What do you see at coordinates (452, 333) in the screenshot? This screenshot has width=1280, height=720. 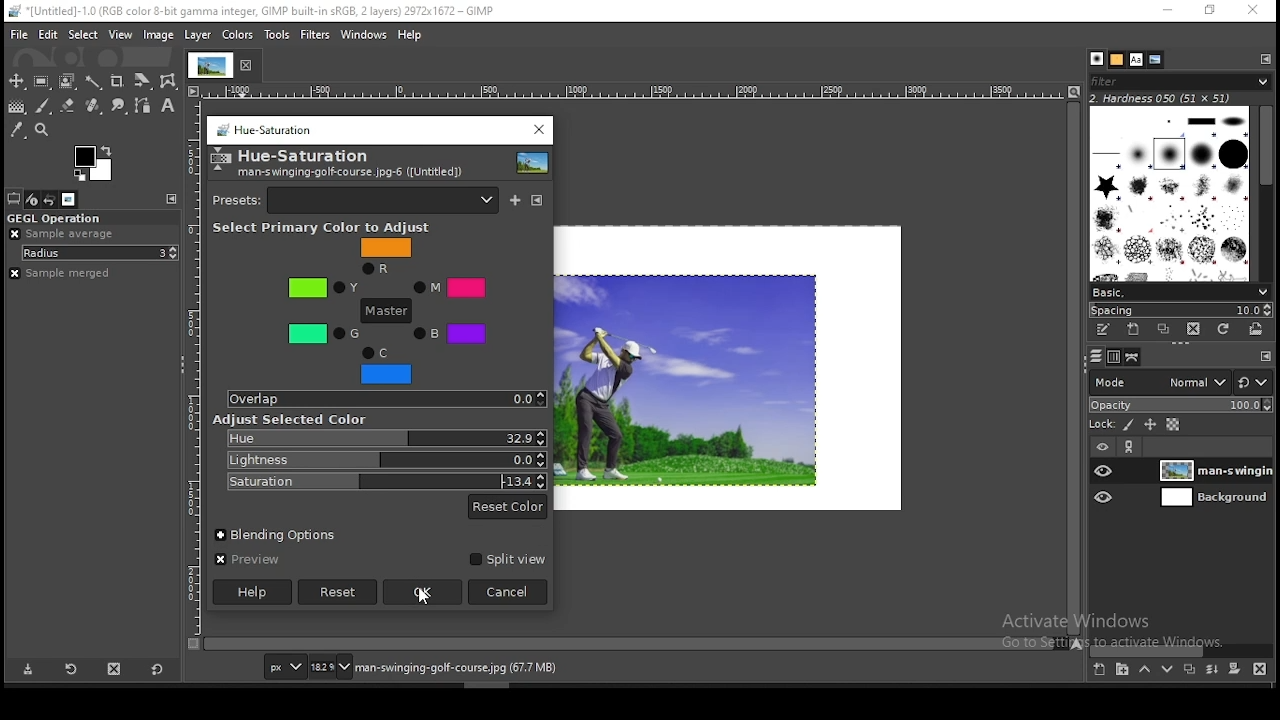 I see `B` at bounding box center [452, 333].